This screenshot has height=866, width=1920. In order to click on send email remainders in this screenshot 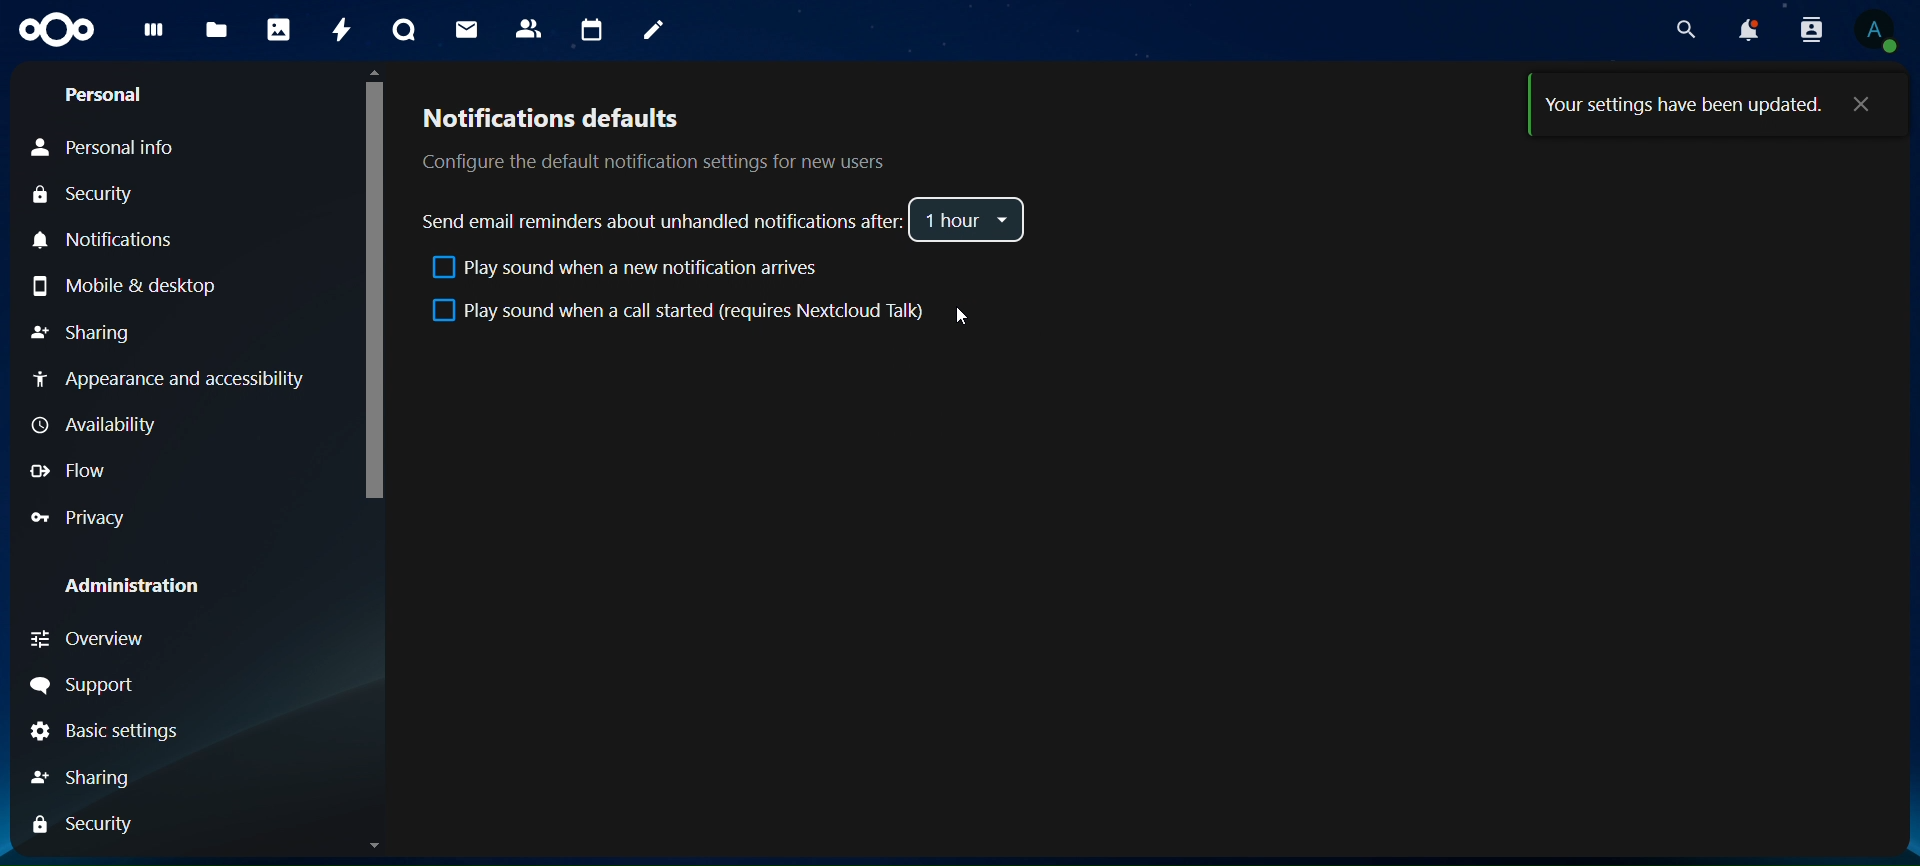, I will do `click(664, 221)`.